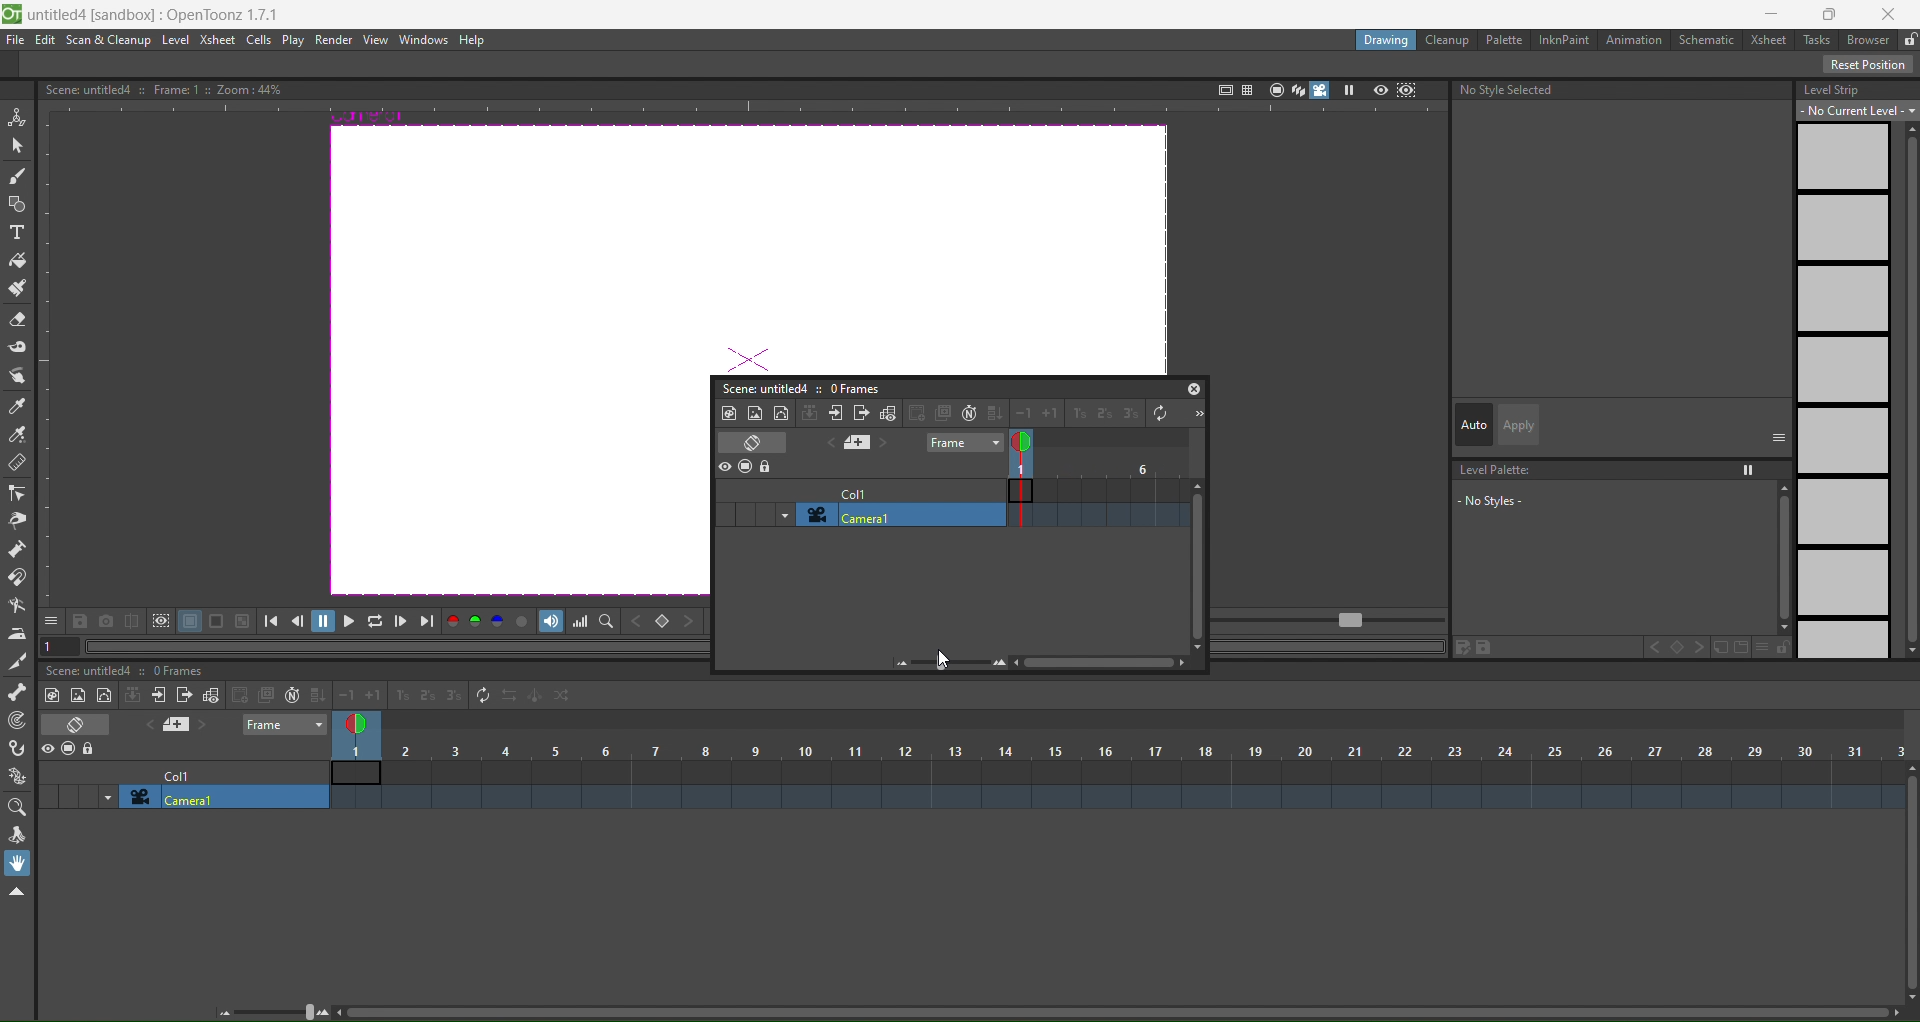 This screenshot has width=1920, height=1022. What do you see at coordinates (184, 697) in the screenshot?
I see `close sub sheet` at bounding box center [184, 697].